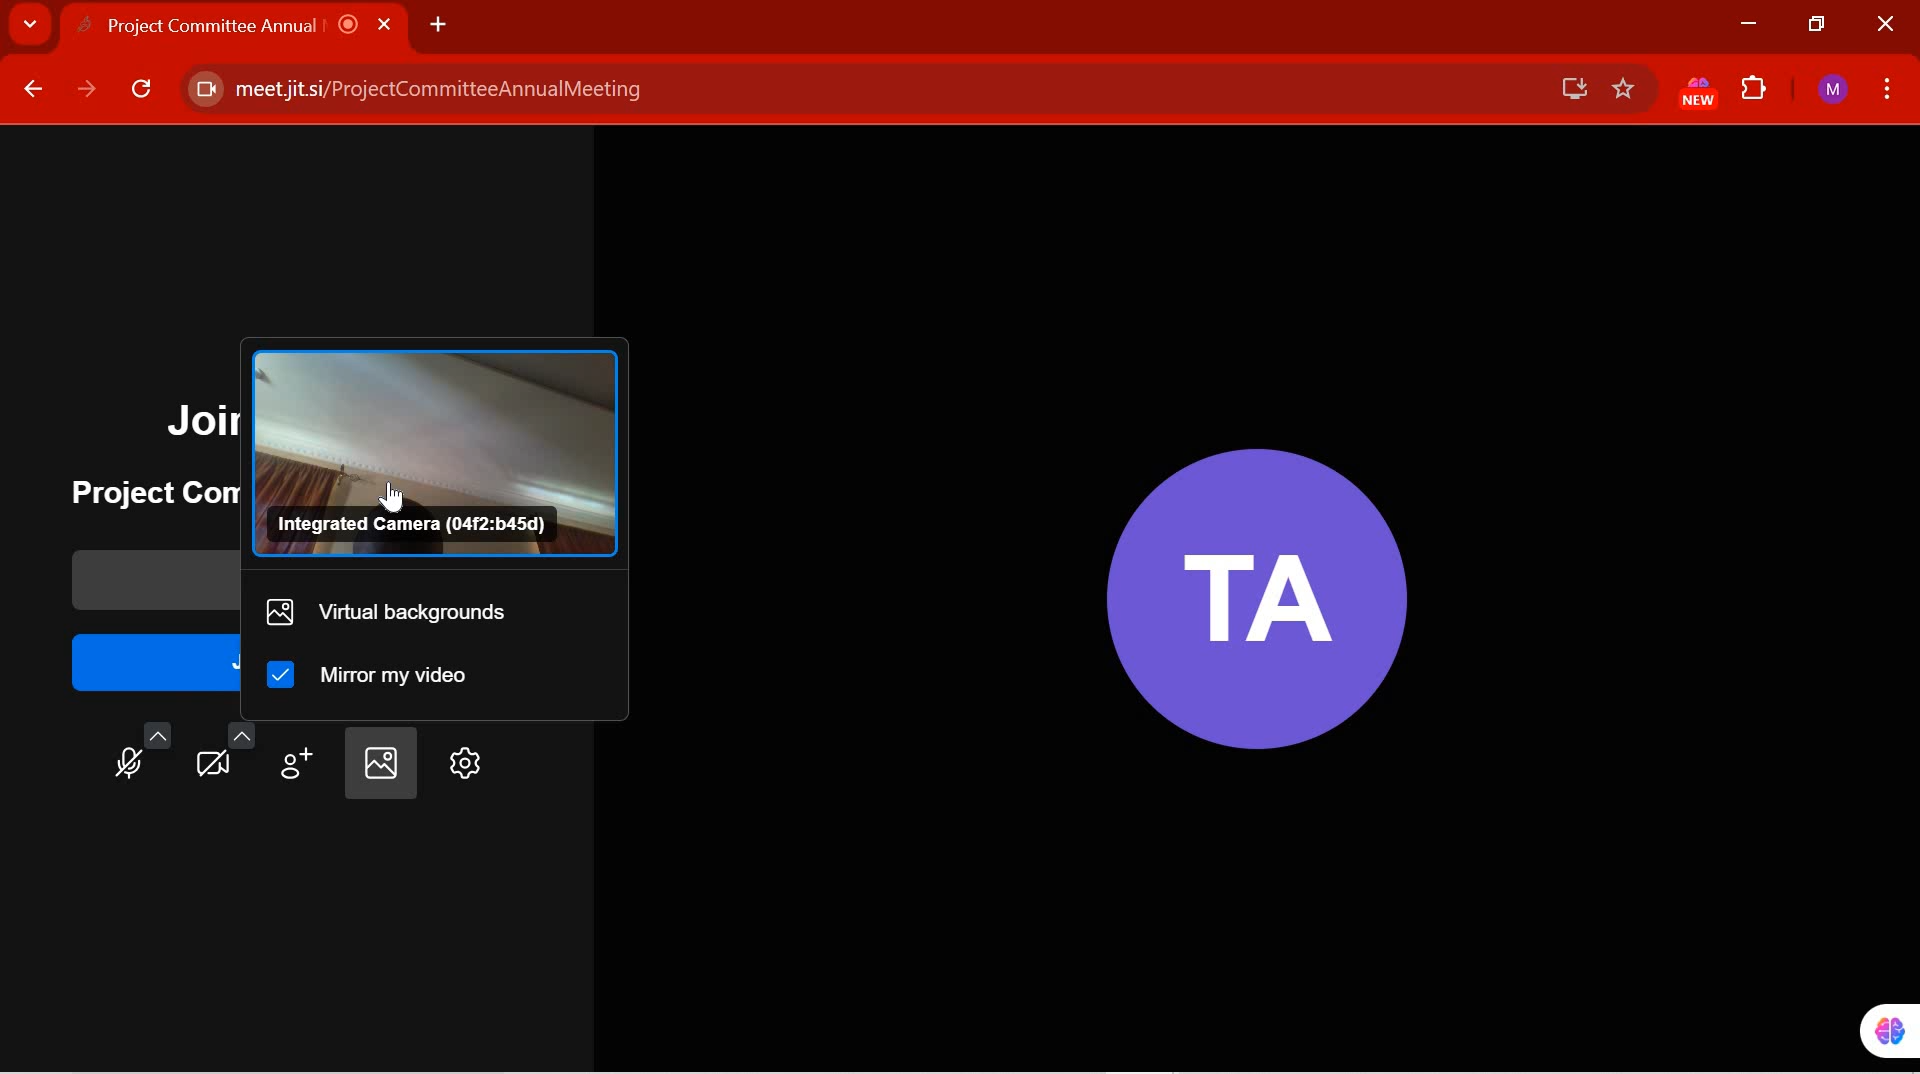 The image size is (1920, 1074). What do you see at coordinates (401, 508) in the screenshot?
I see `cursor` at bounding box center [401, 508].